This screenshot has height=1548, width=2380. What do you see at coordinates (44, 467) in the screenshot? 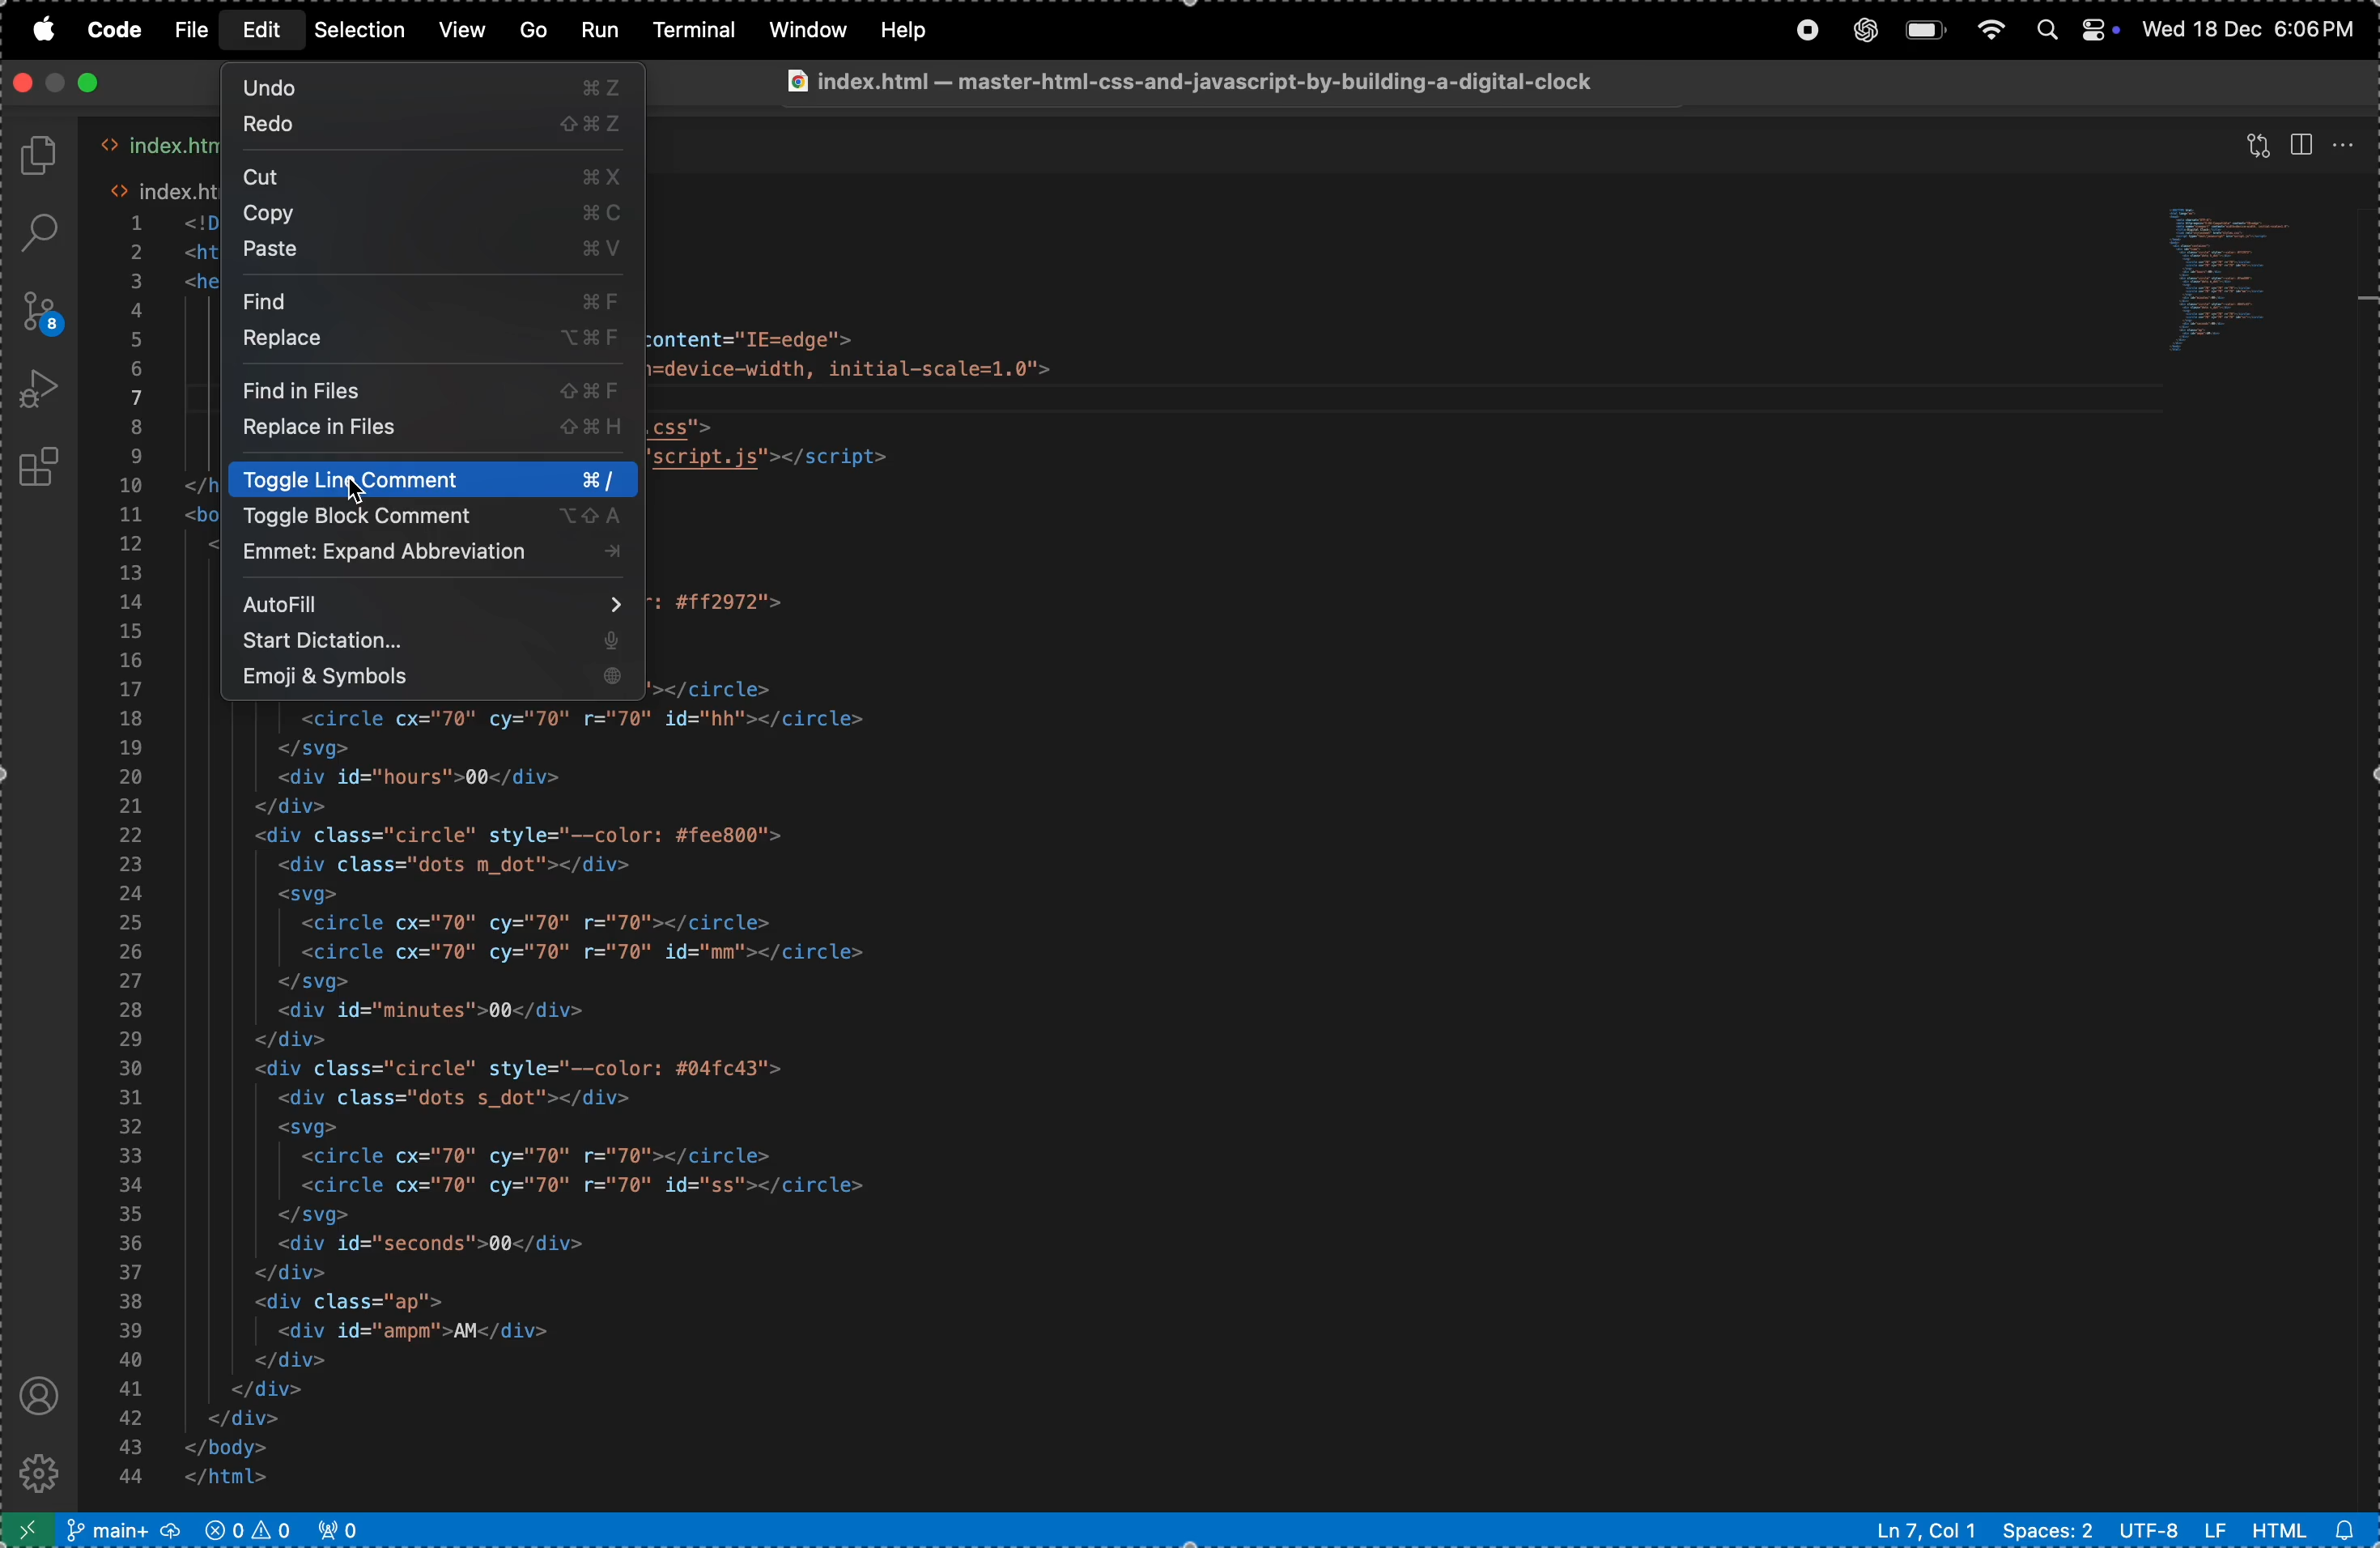
I see `extensions` at bounding box center [44, 467].